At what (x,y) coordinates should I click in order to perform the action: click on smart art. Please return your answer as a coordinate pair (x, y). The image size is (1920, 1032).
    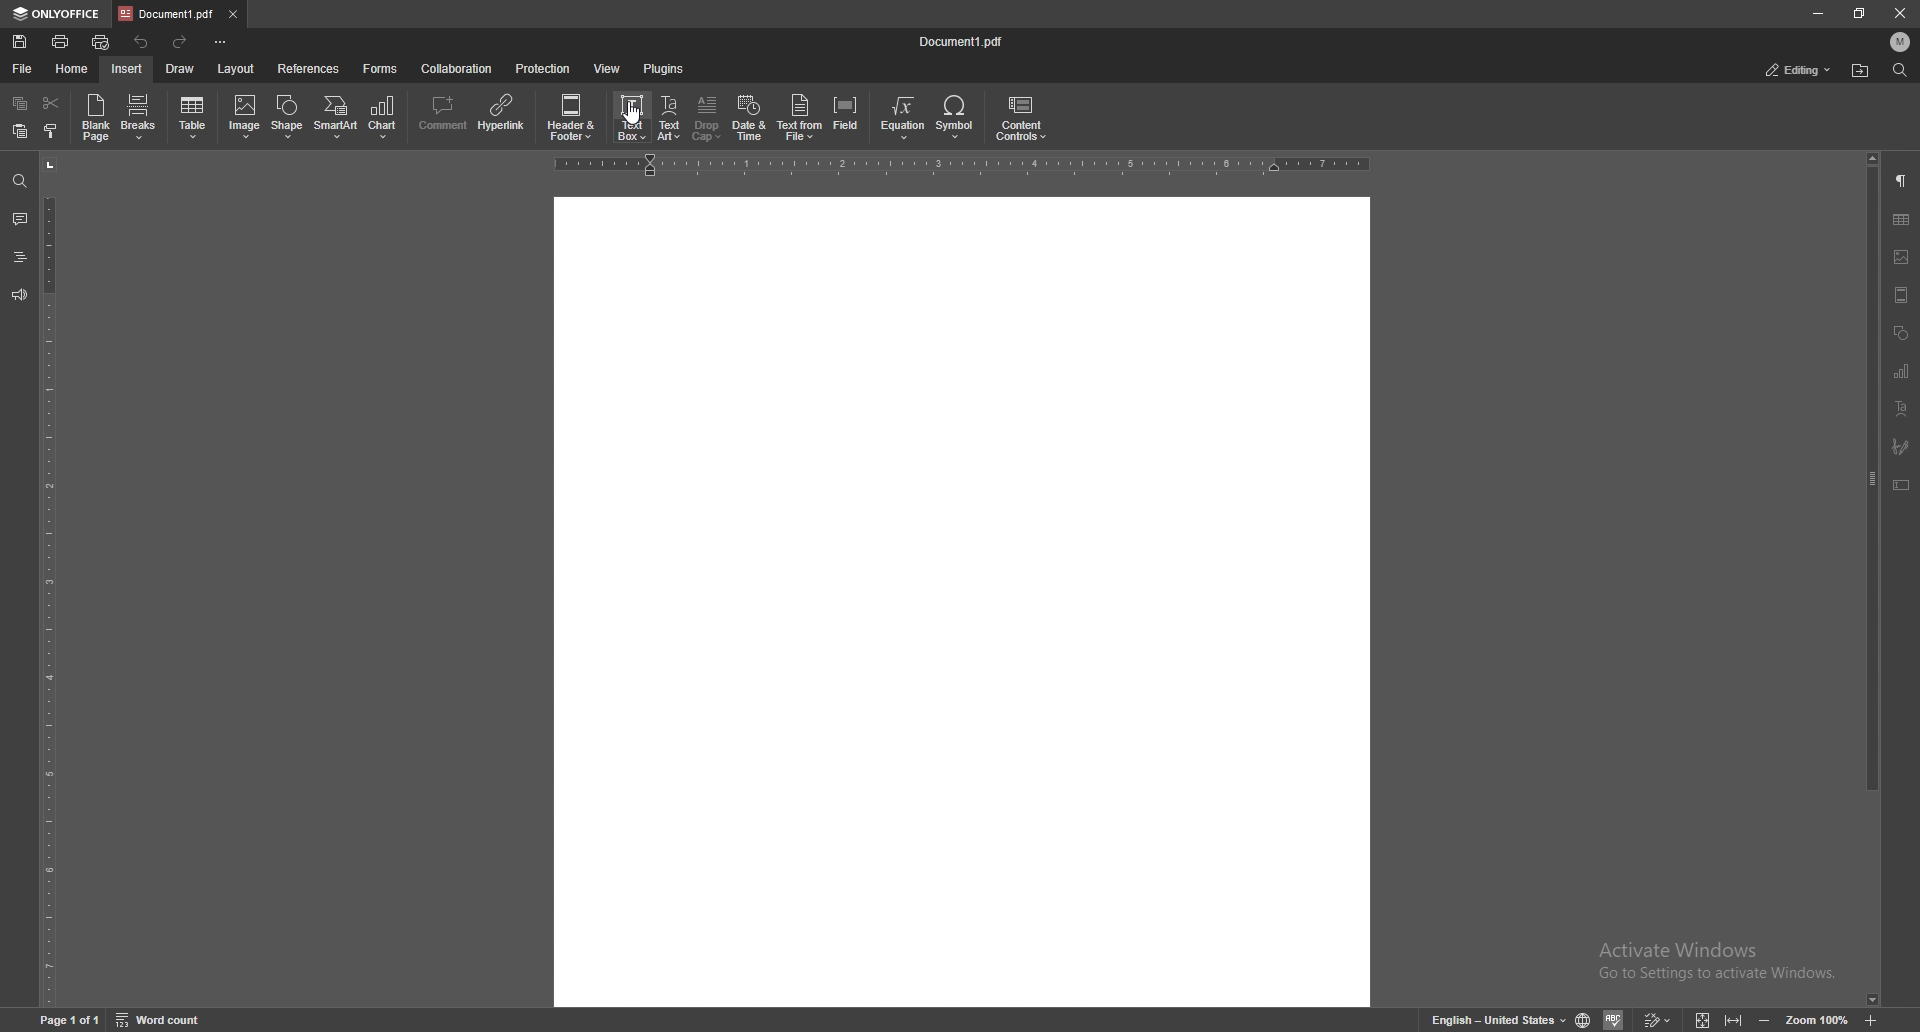
    Looking at the image, I should click on (336, 117).